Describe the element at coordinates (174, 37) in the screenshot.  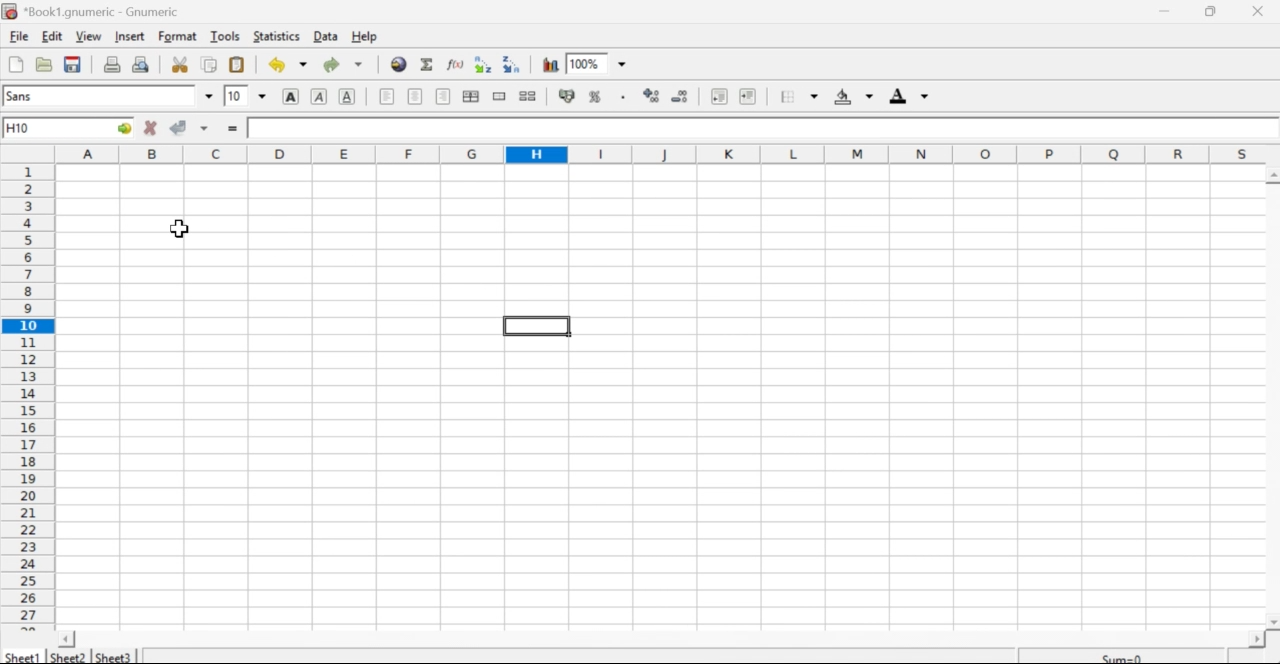
I see `Format` at that location.